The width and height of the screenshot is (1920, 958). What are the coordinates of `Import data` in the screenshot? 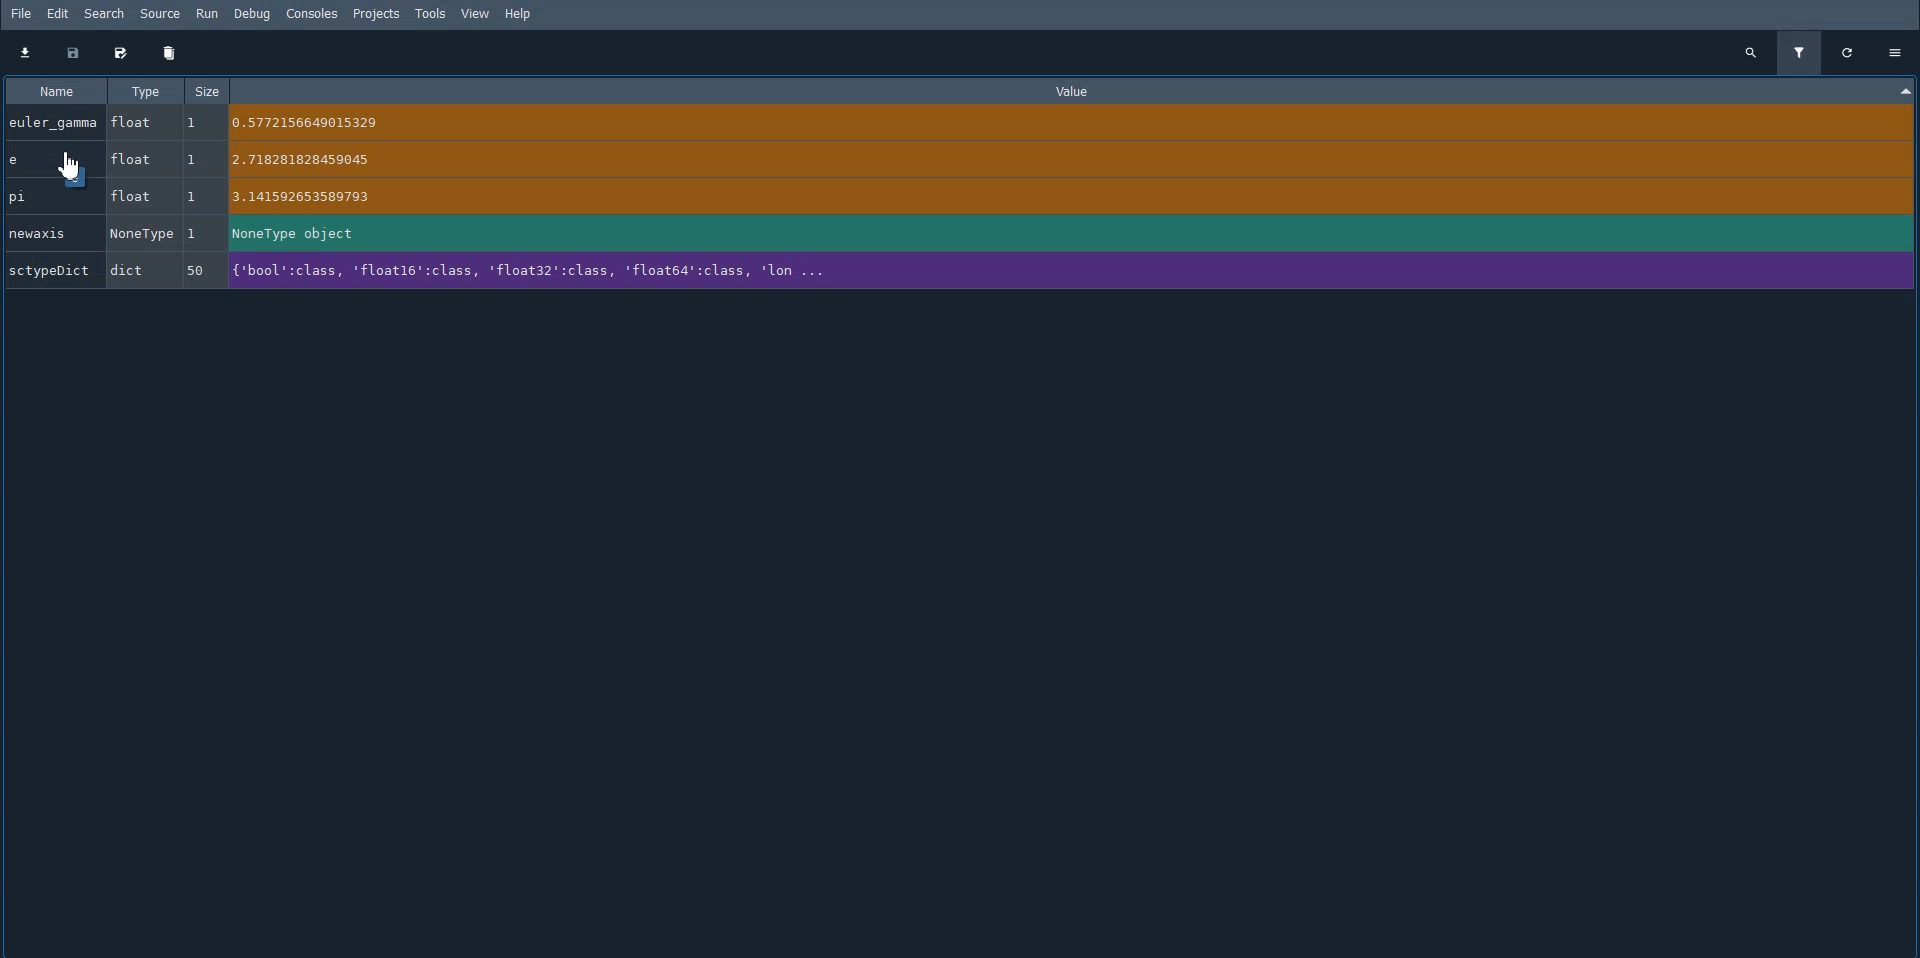 It's located at (26, 53).